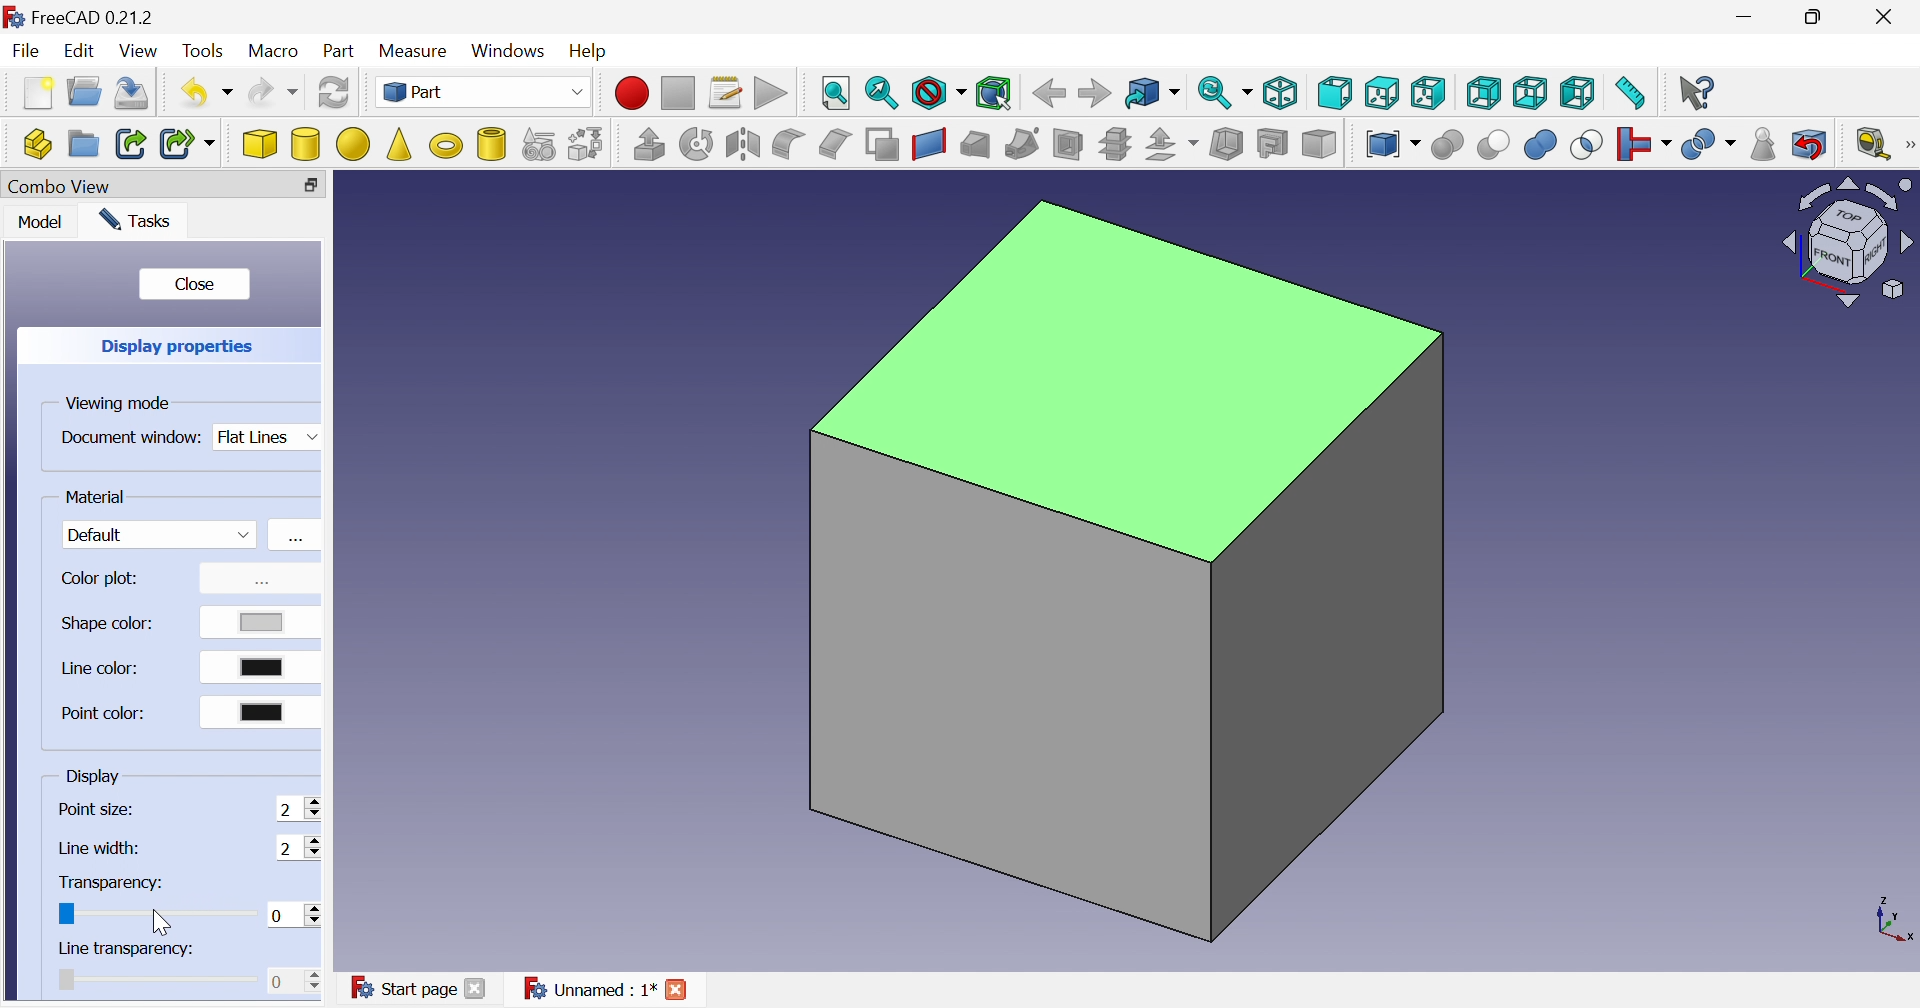  I want to click on Point color, so click(102, 714).